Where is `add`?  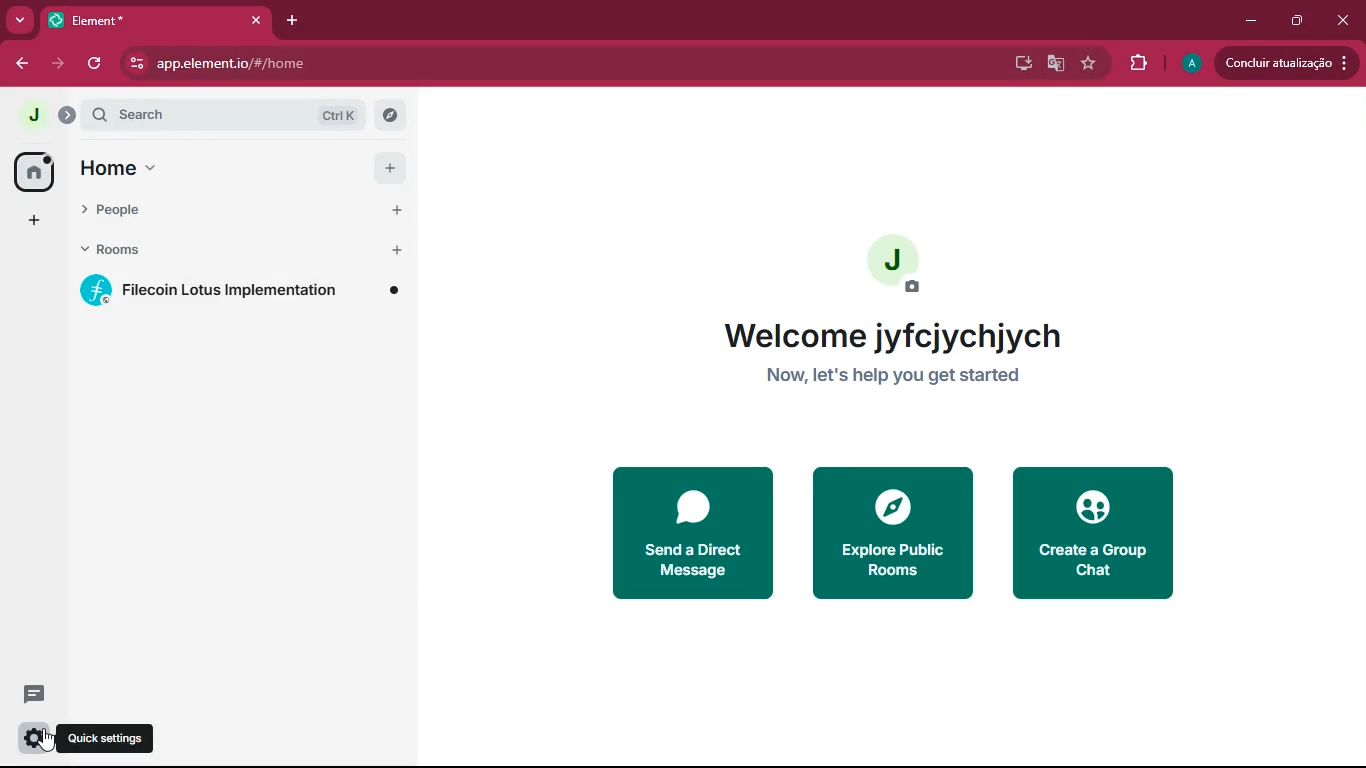
add is located at coordinates (29, 220).